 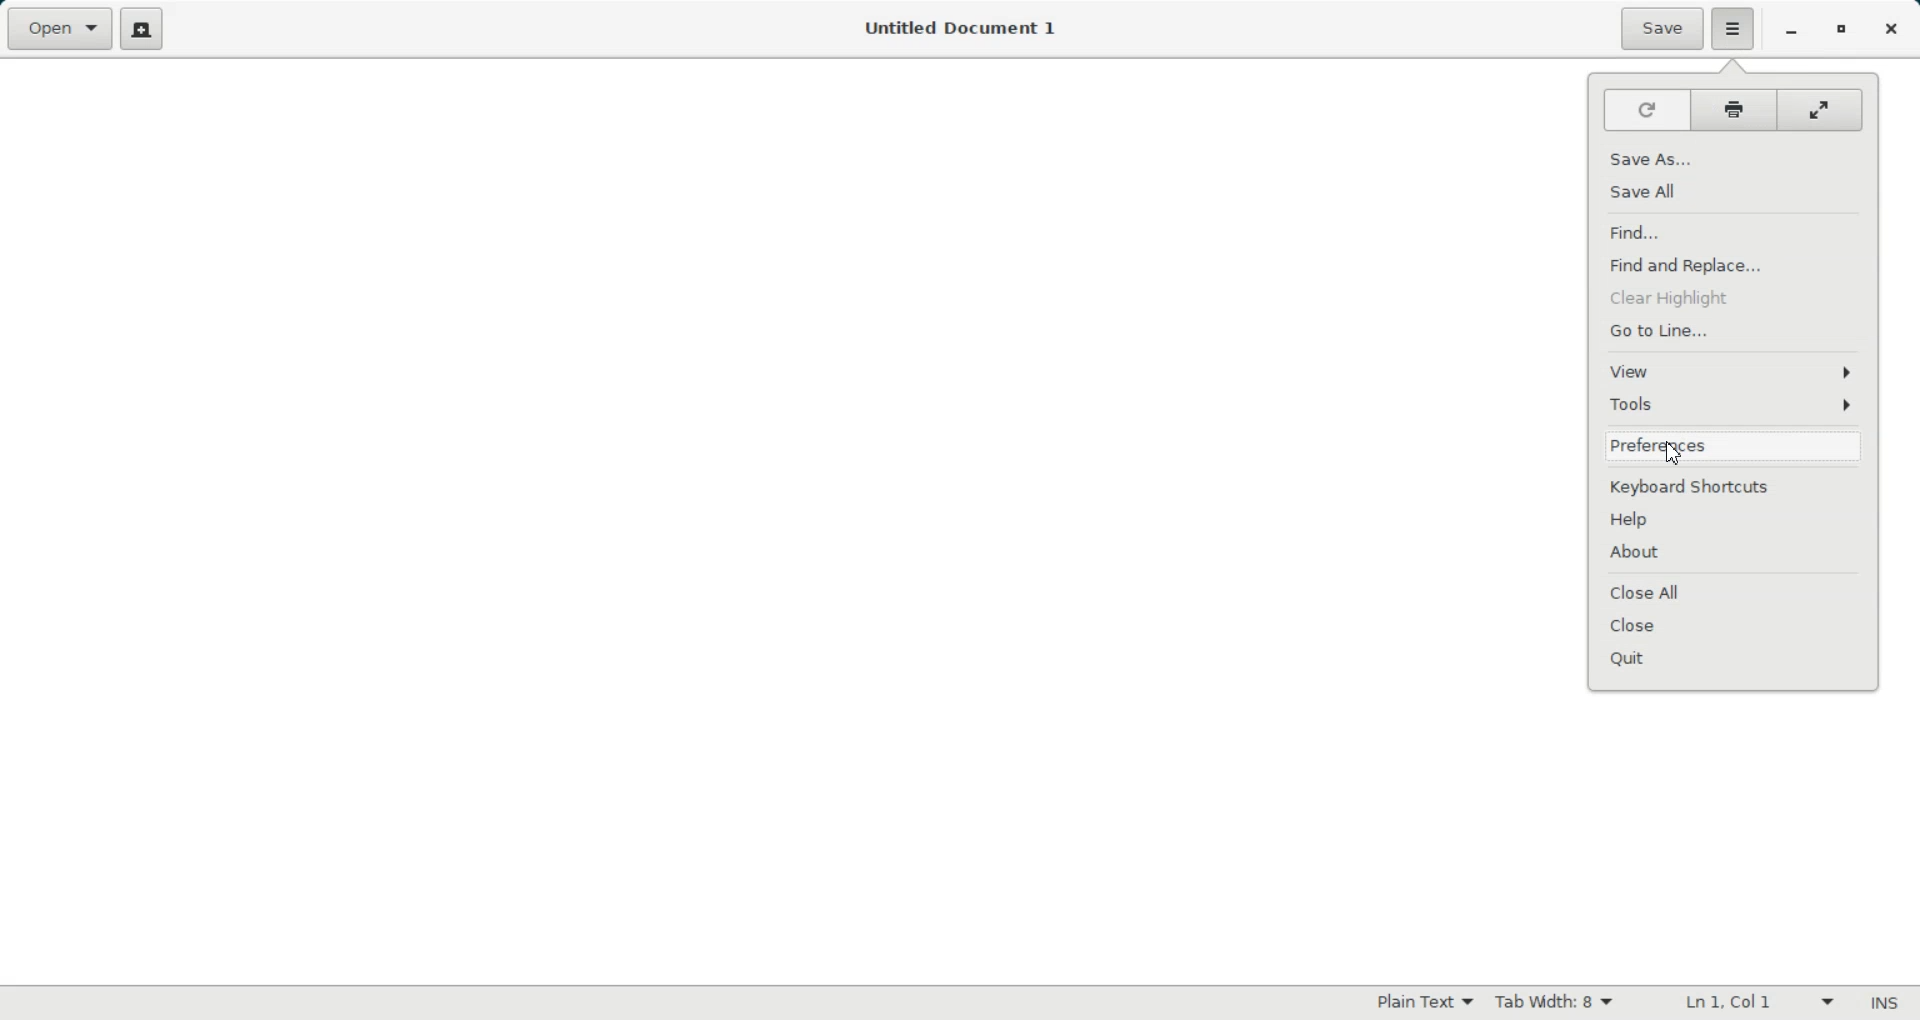 I want to click on Close All, so click(x=1733, y=591).